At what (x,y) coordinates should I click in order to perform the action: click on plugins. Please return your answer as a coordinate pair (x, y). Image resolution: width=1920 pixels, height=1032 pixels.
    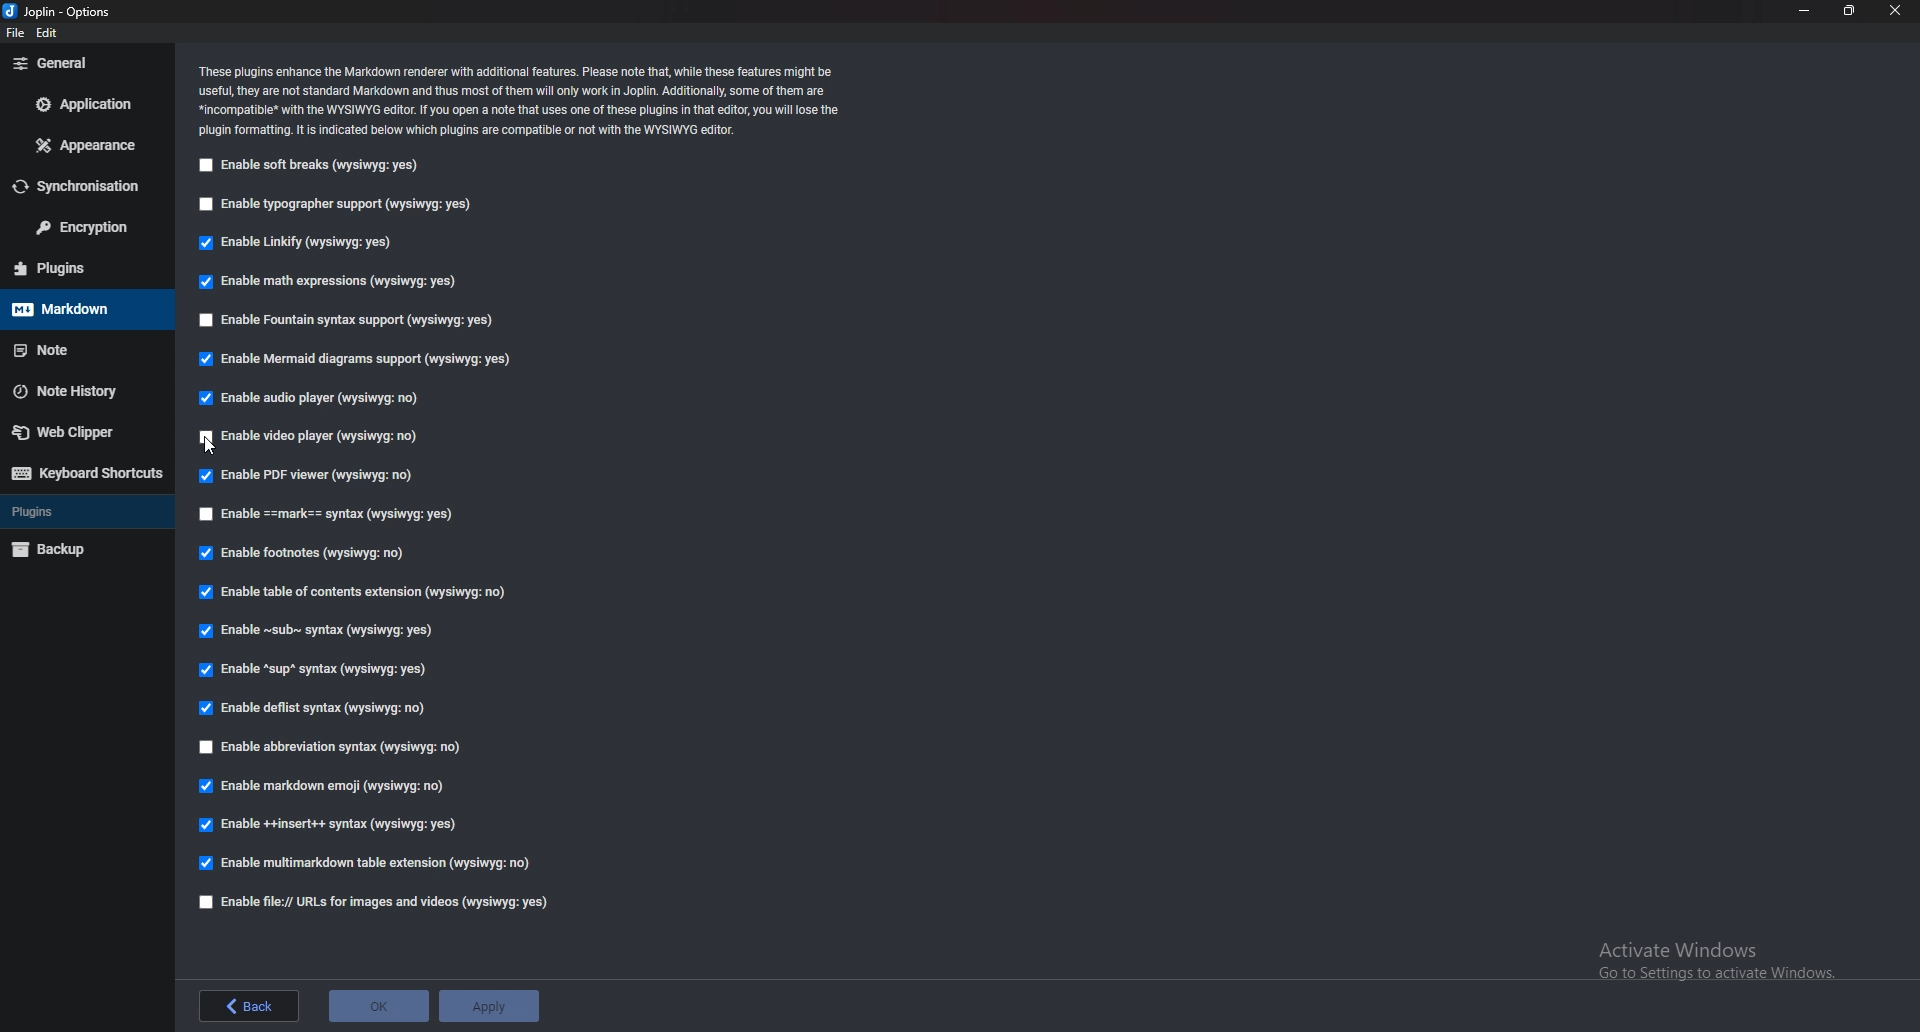
    Looking at the image, I should click on (83, 267).